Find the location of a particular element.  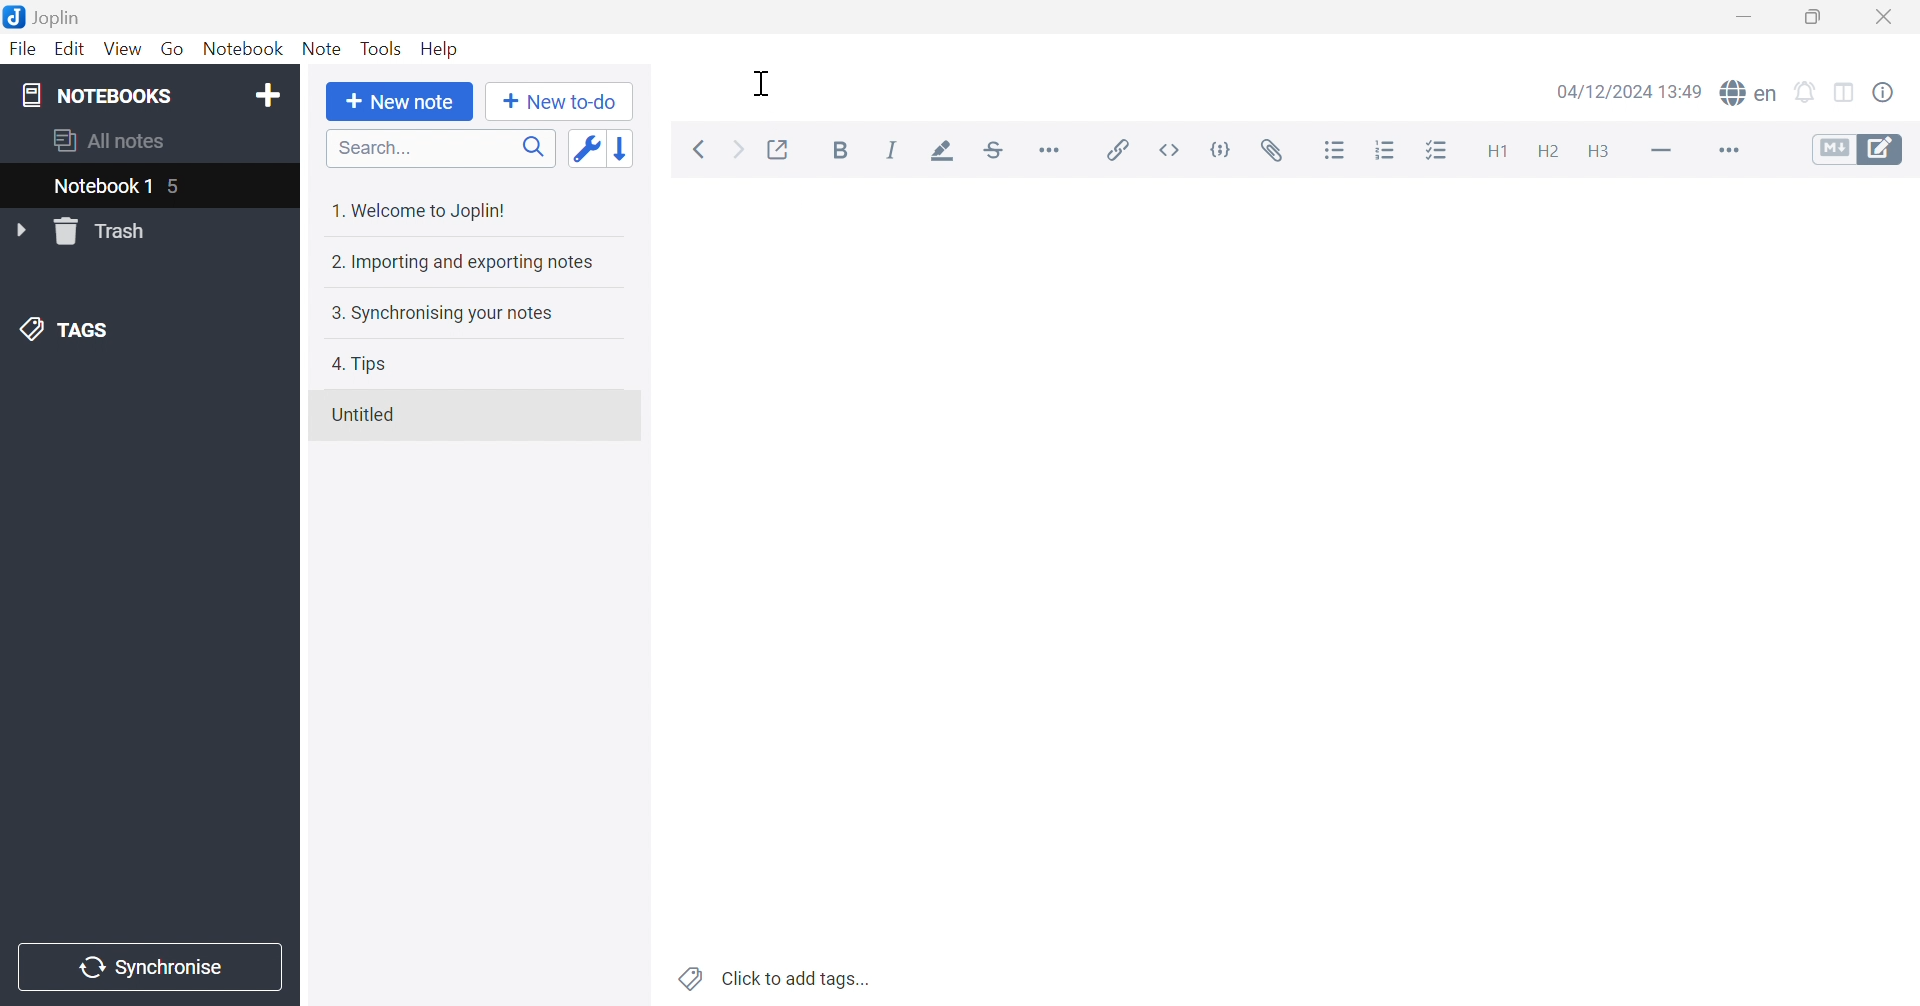

Horizontal lines is located at coordinates (1661, 149).